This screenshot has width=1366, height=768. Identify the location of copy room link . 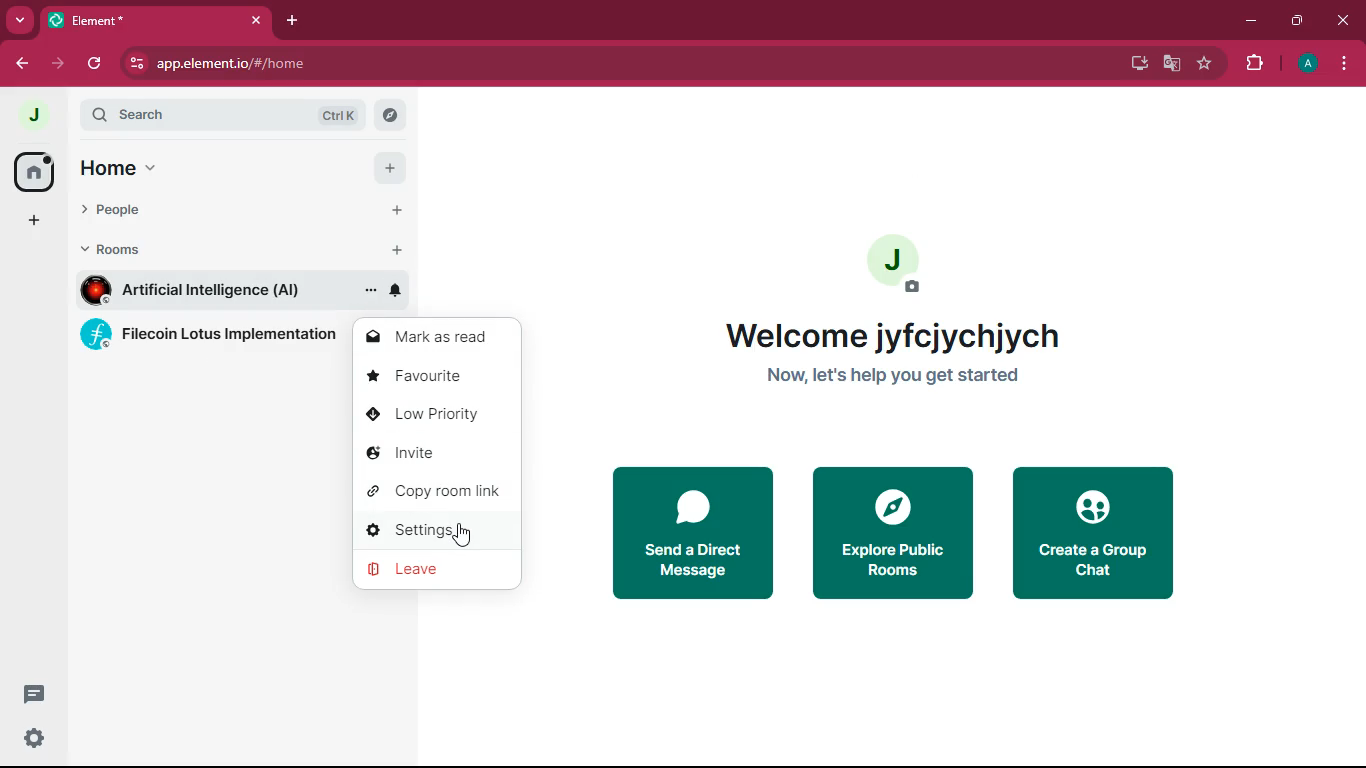
(435, 490).